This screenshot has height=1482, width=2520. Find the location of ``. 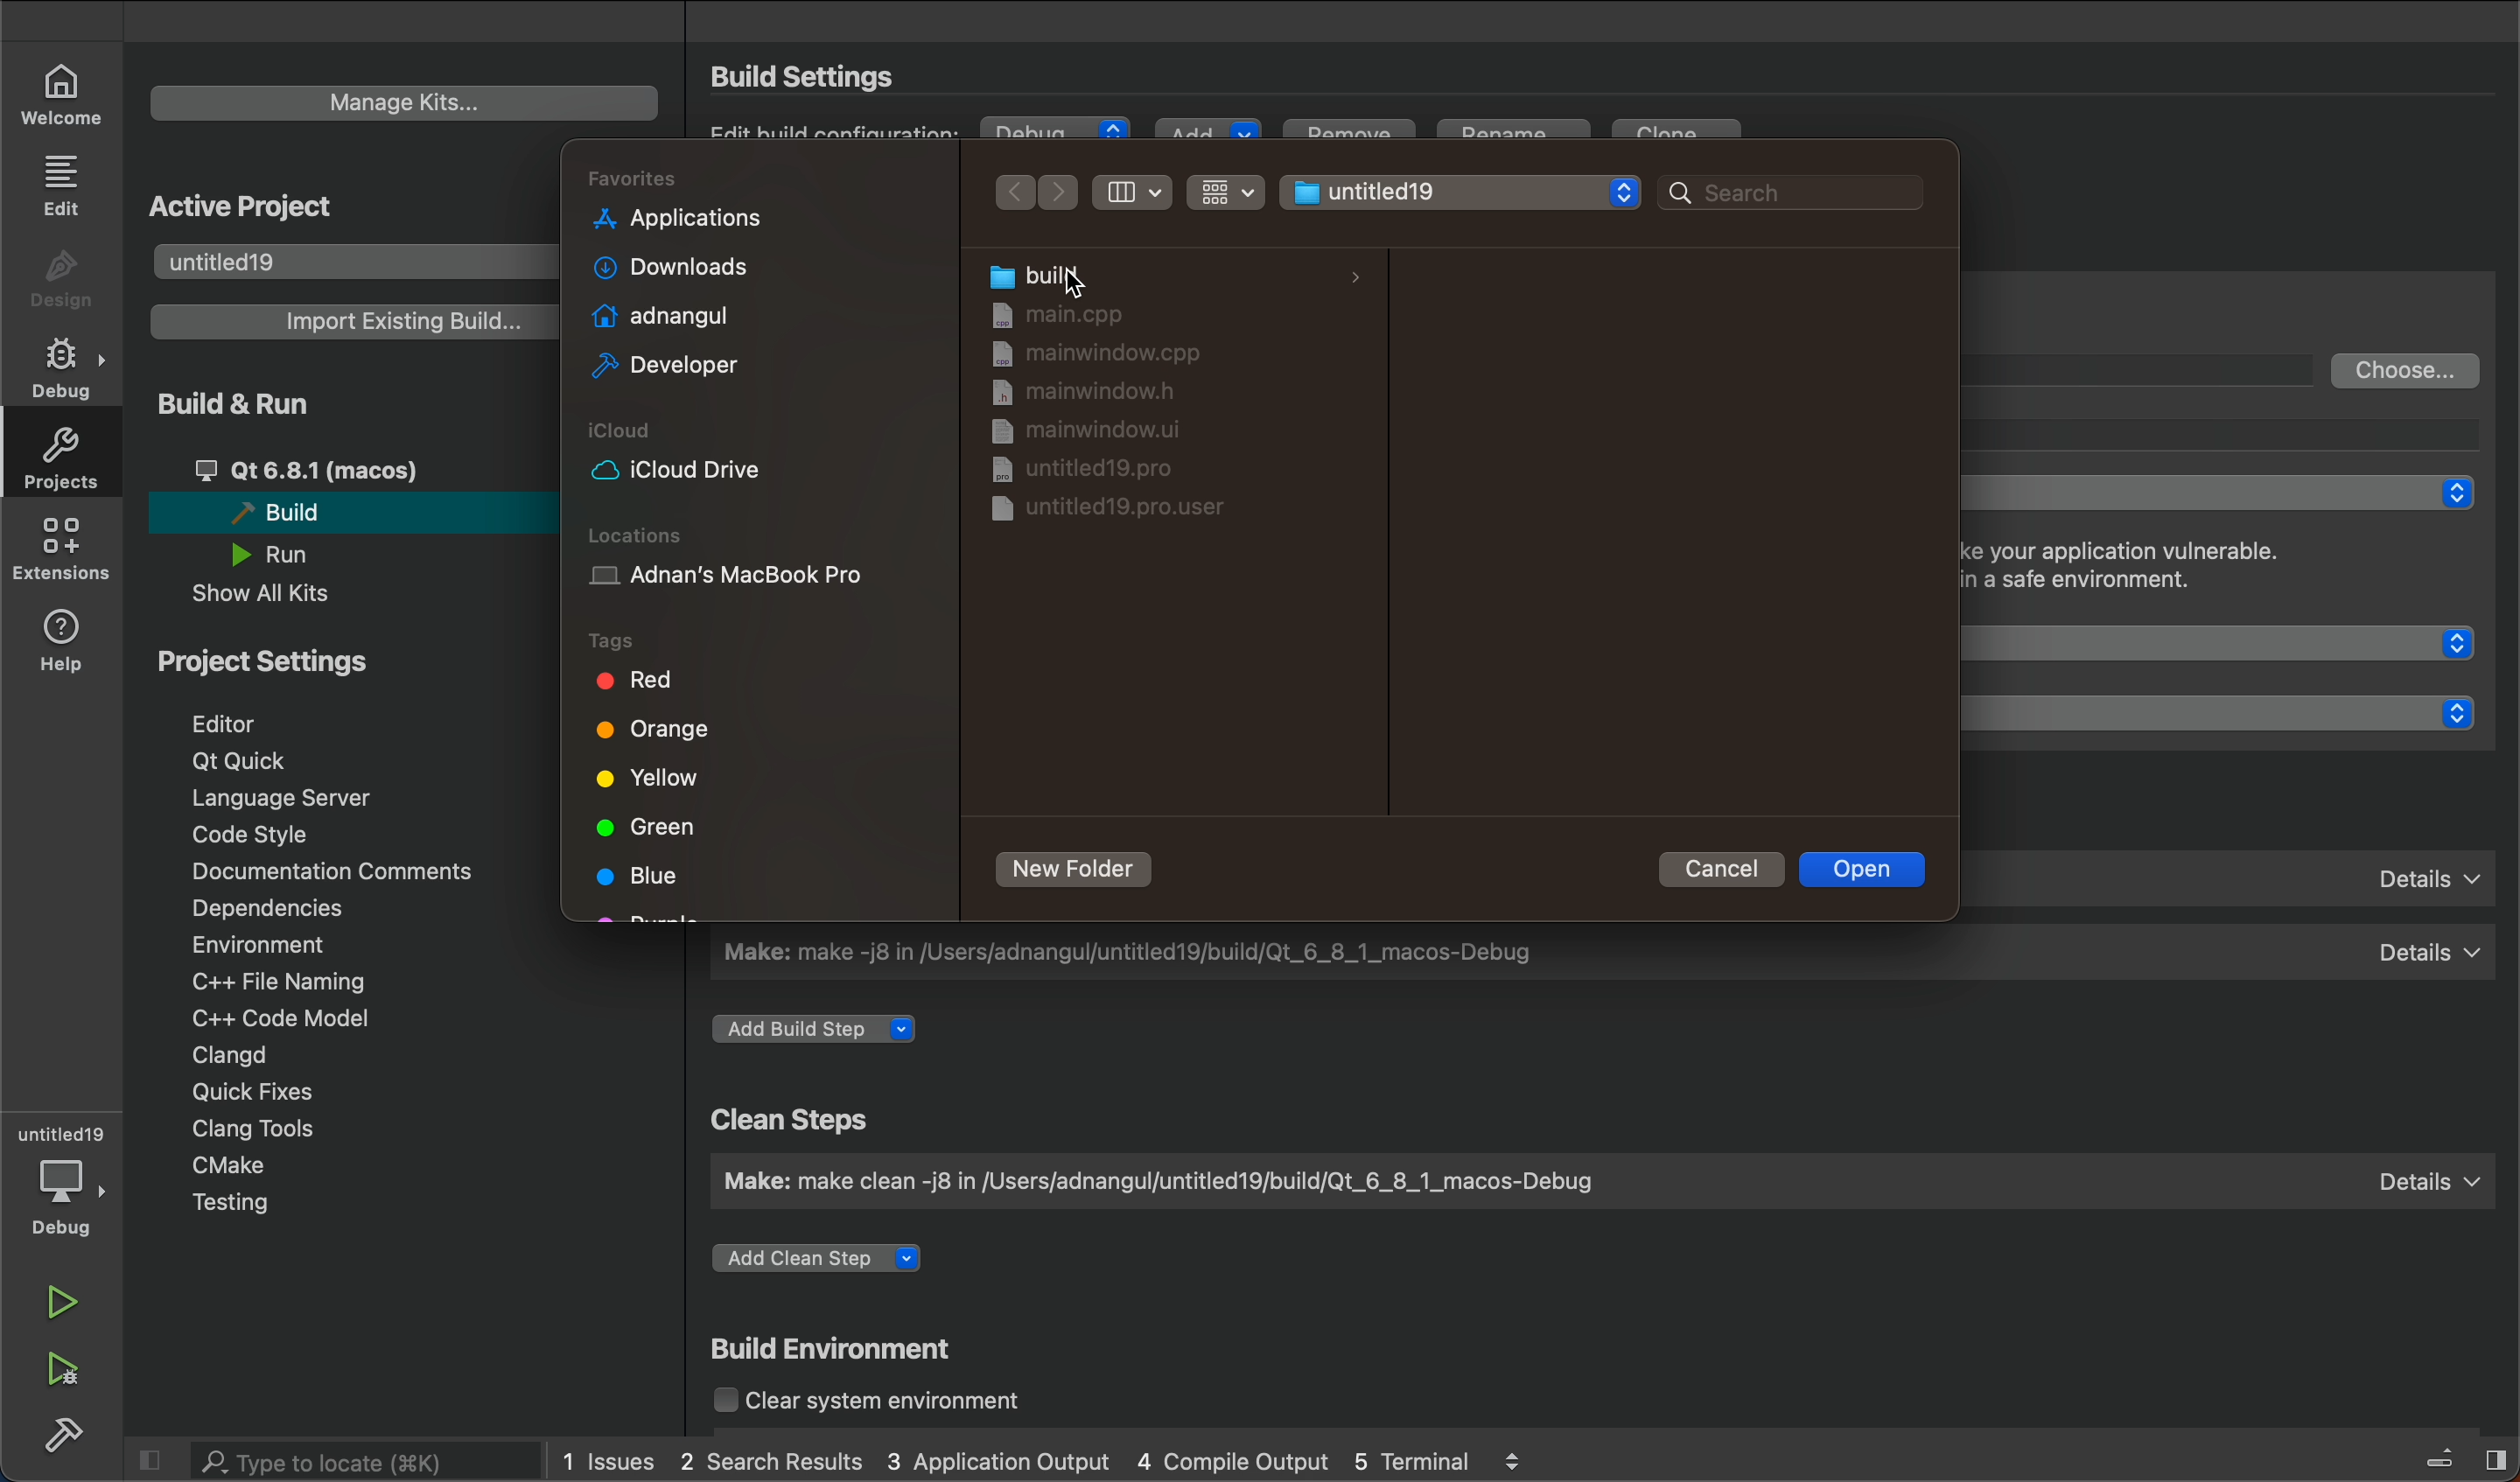

 is located at coordinates (1224, 191).